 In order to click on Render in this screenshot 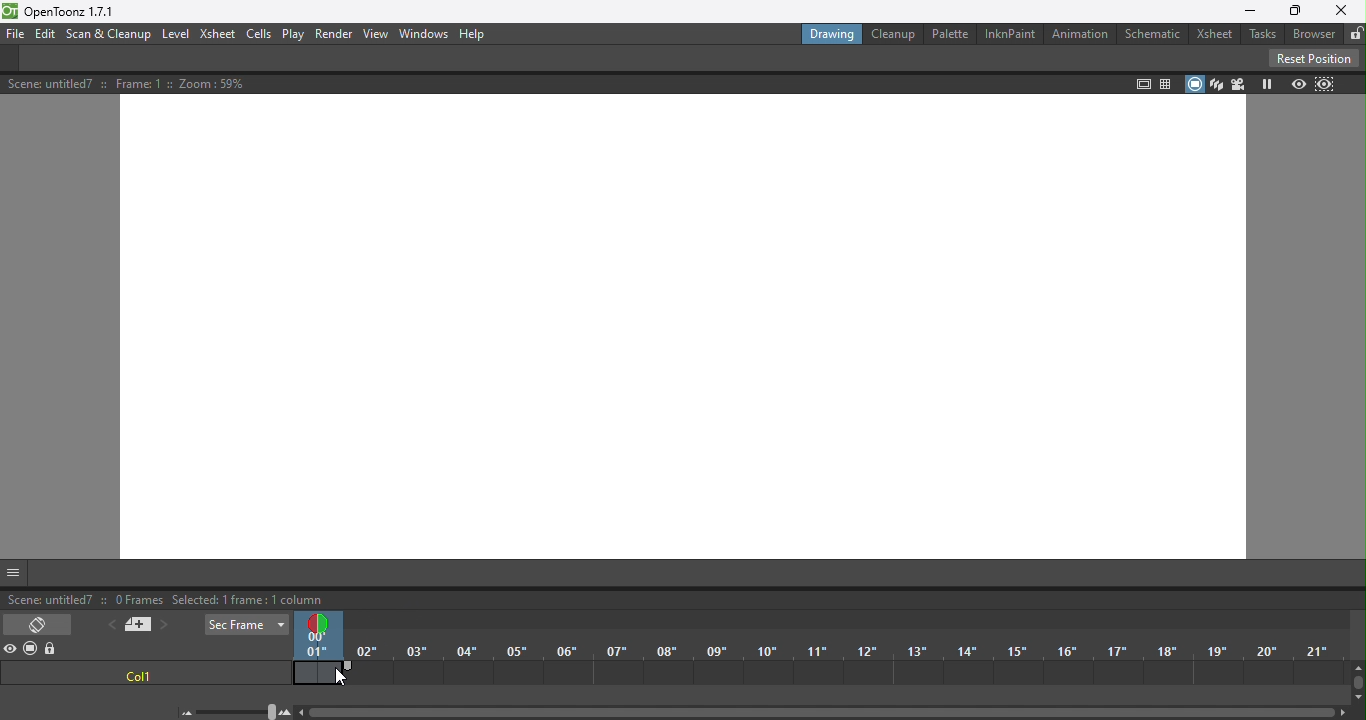, I will do `click(333, 34)`.